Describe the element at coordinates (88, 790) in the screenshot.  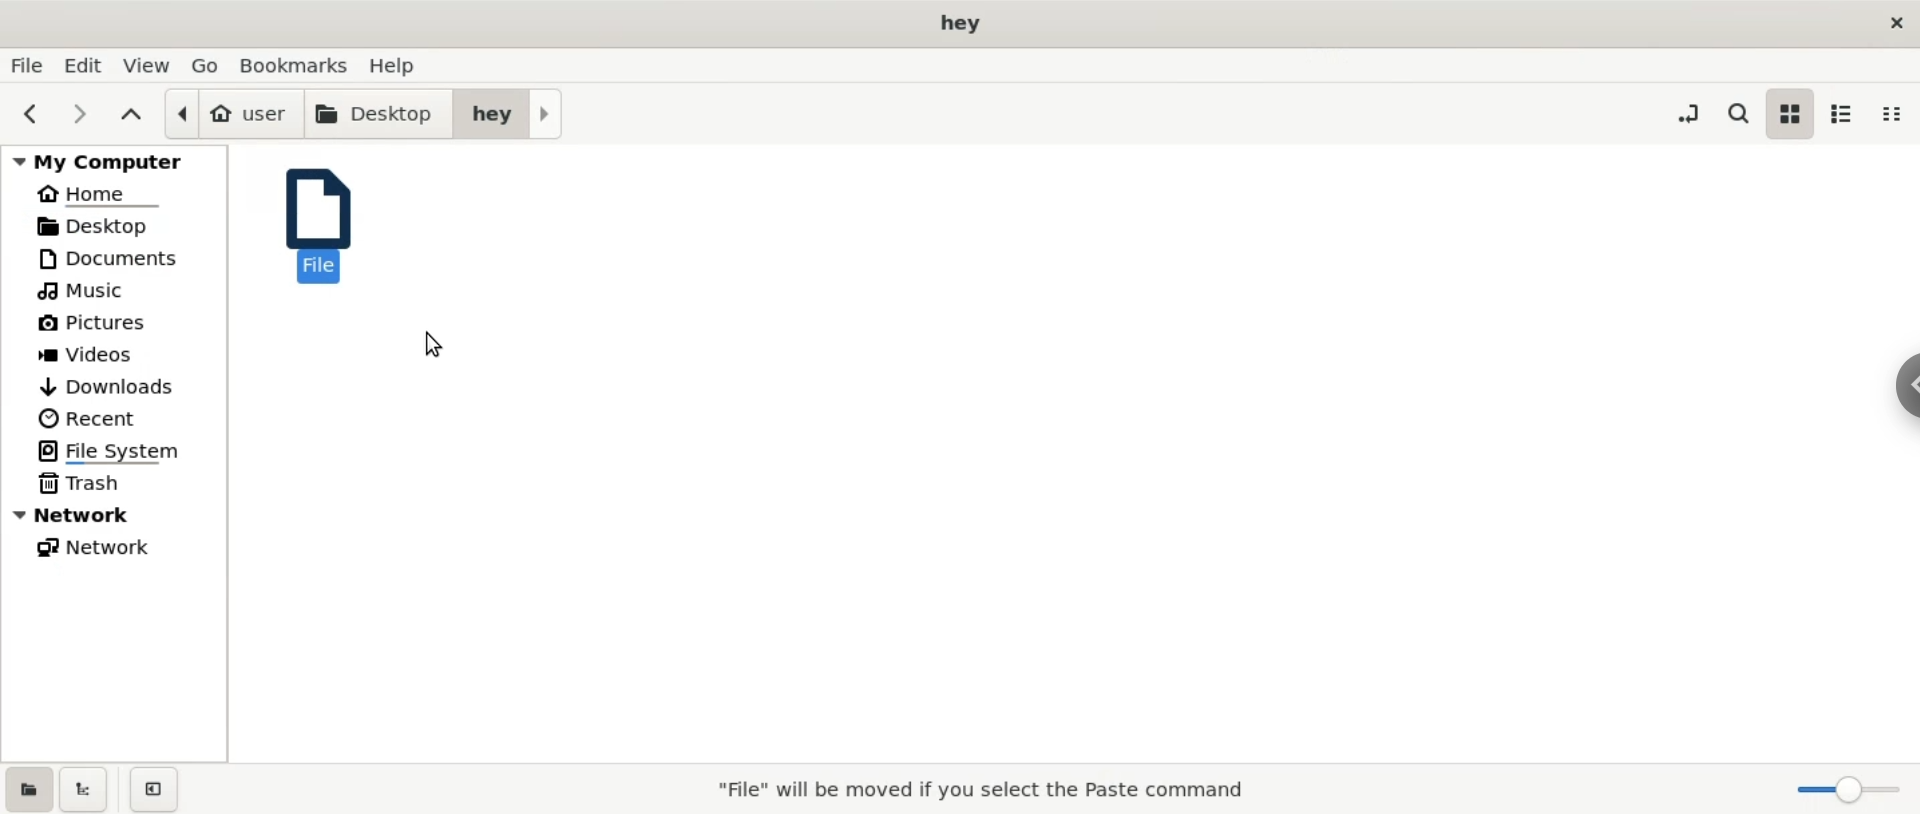
I see `show treeview` at that location.